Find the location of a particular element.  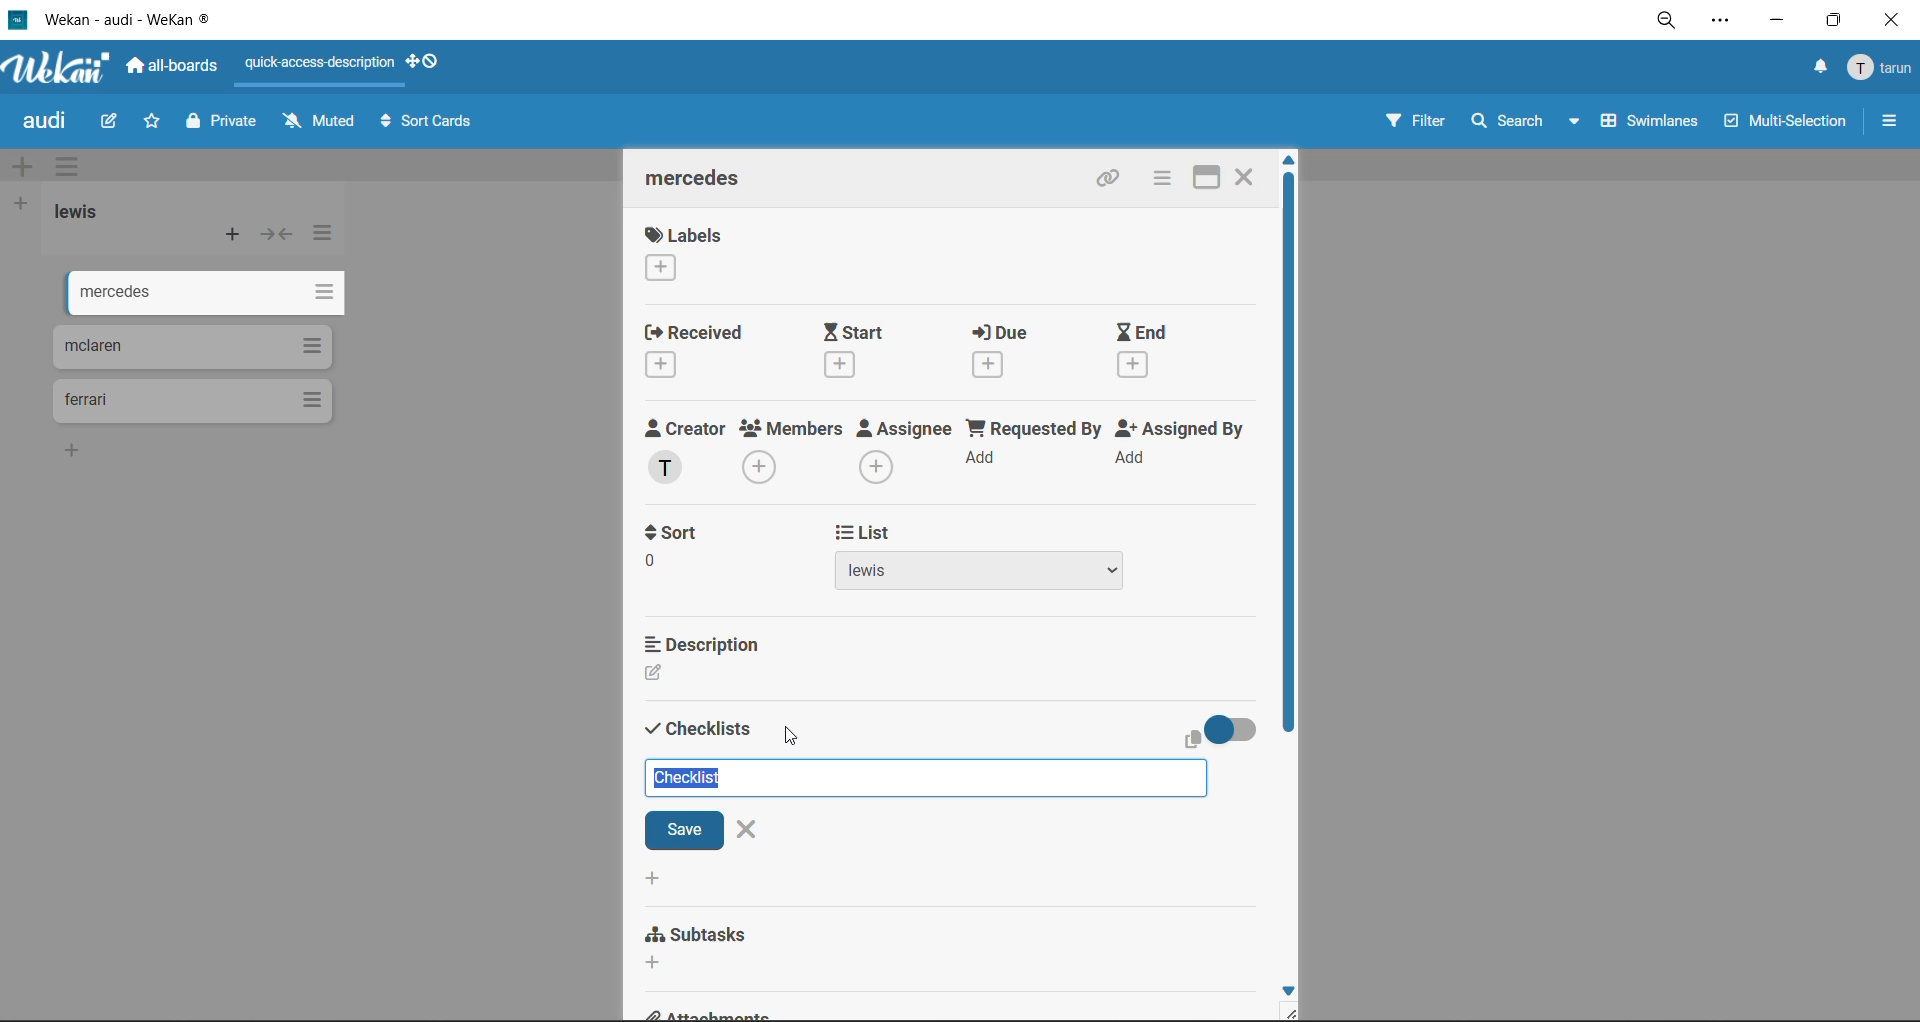

cards is located at coordinates (191, 347).